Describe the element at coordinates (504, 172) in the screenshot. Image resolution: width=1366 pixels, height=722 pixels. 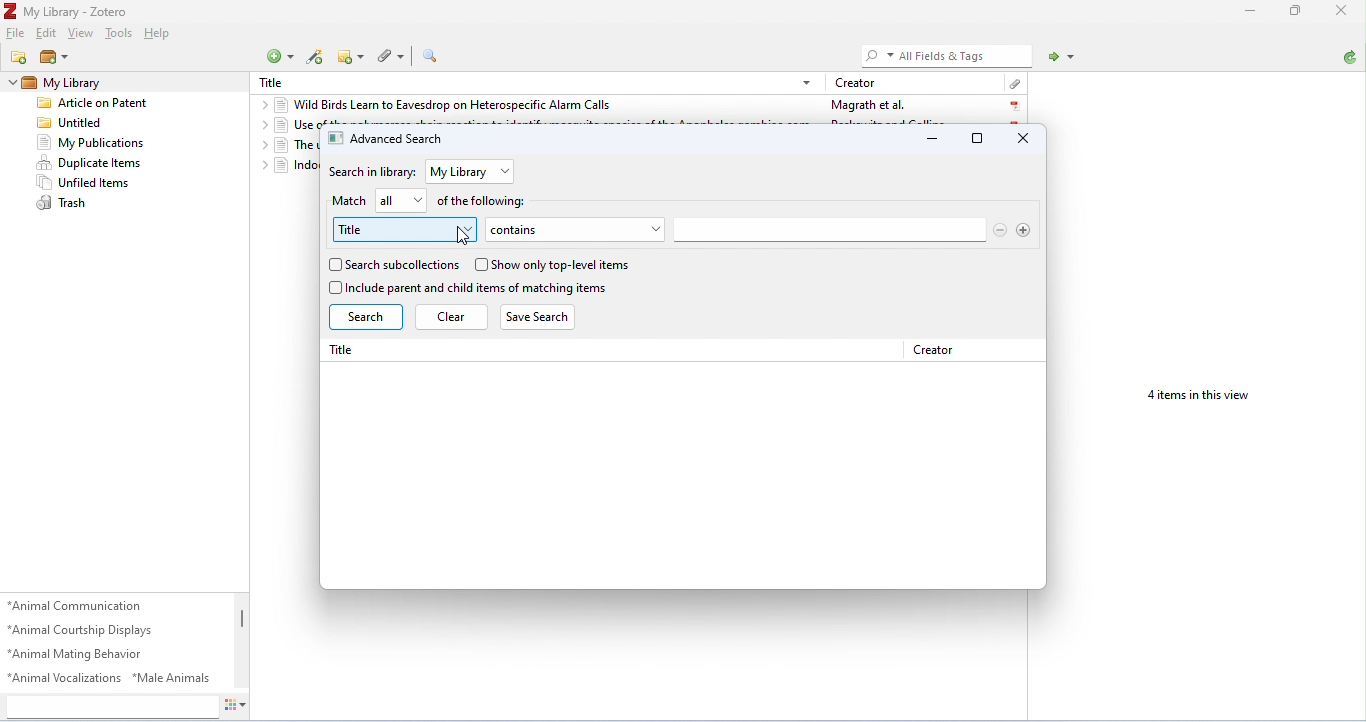
I see `drop-down` at that location.